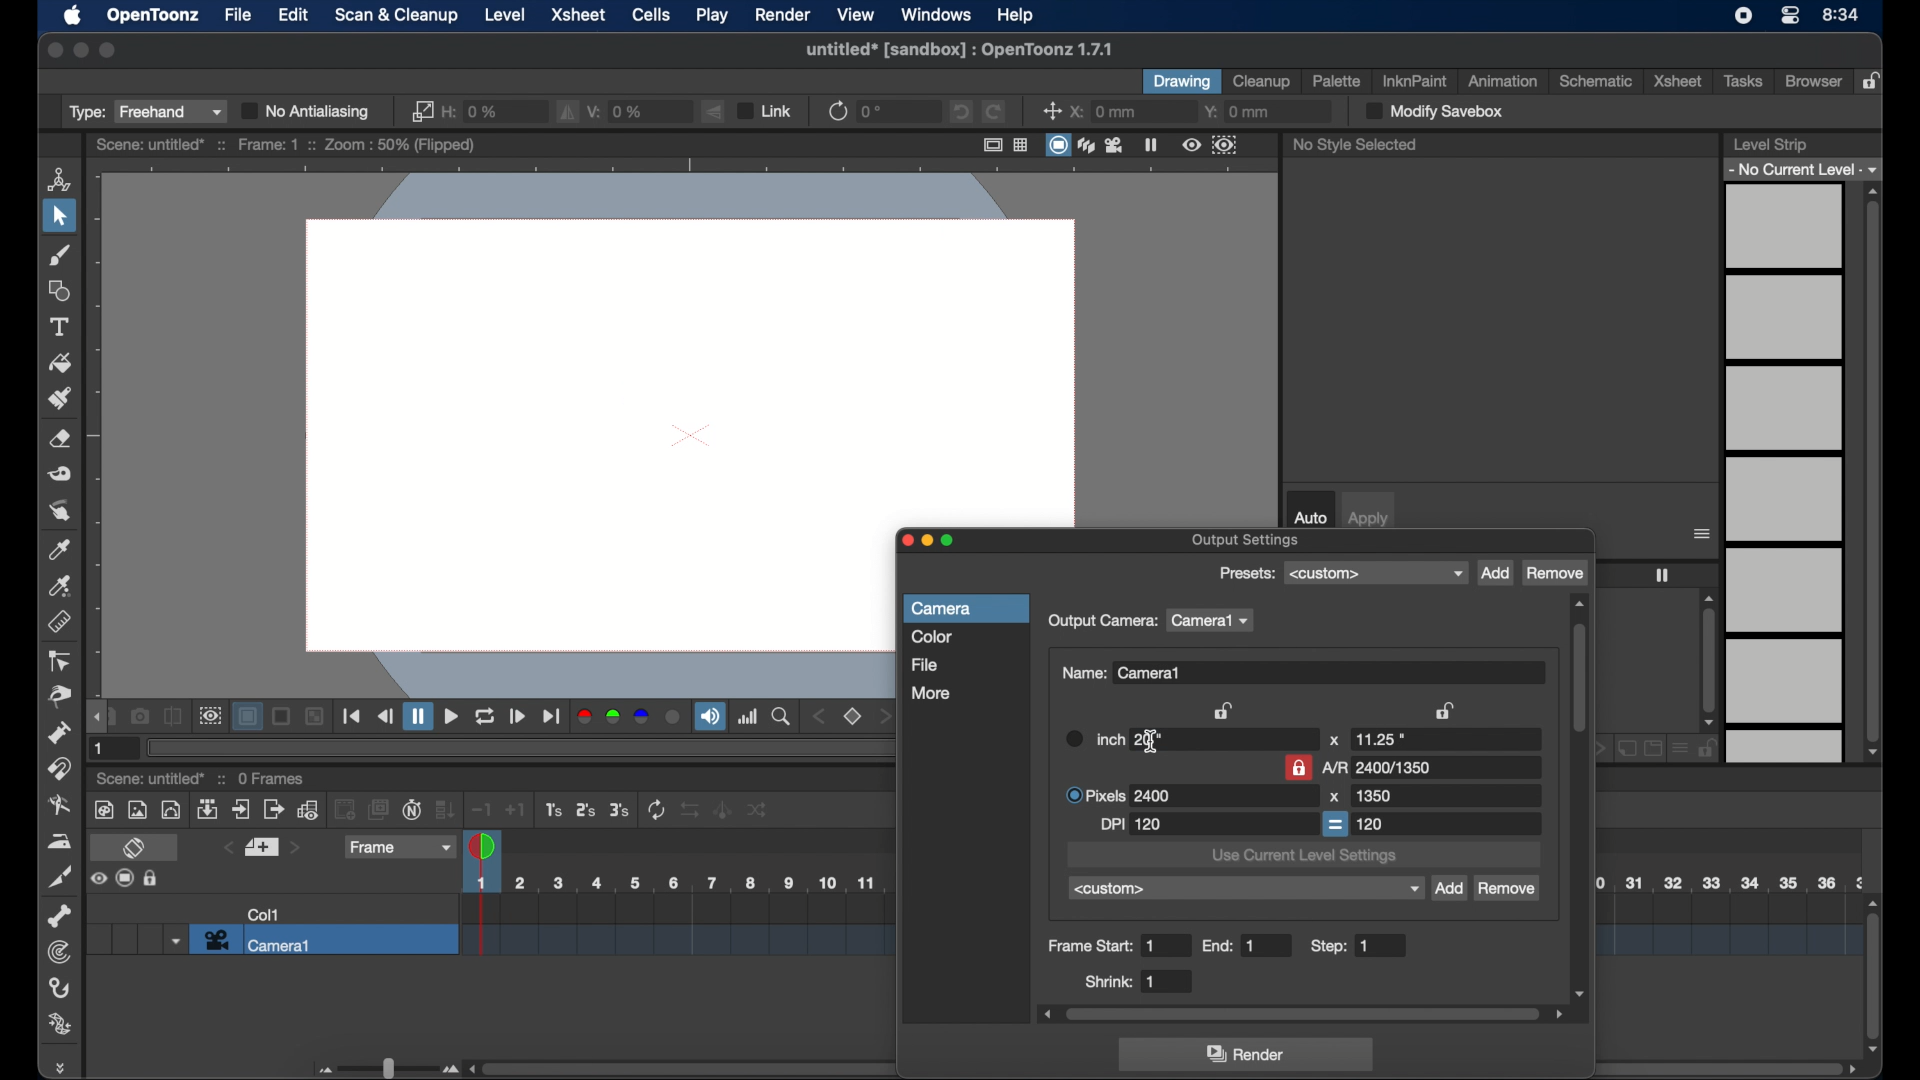  Describe the element at coordinates (856, 13) in the screenshot. I see `view` at that location.